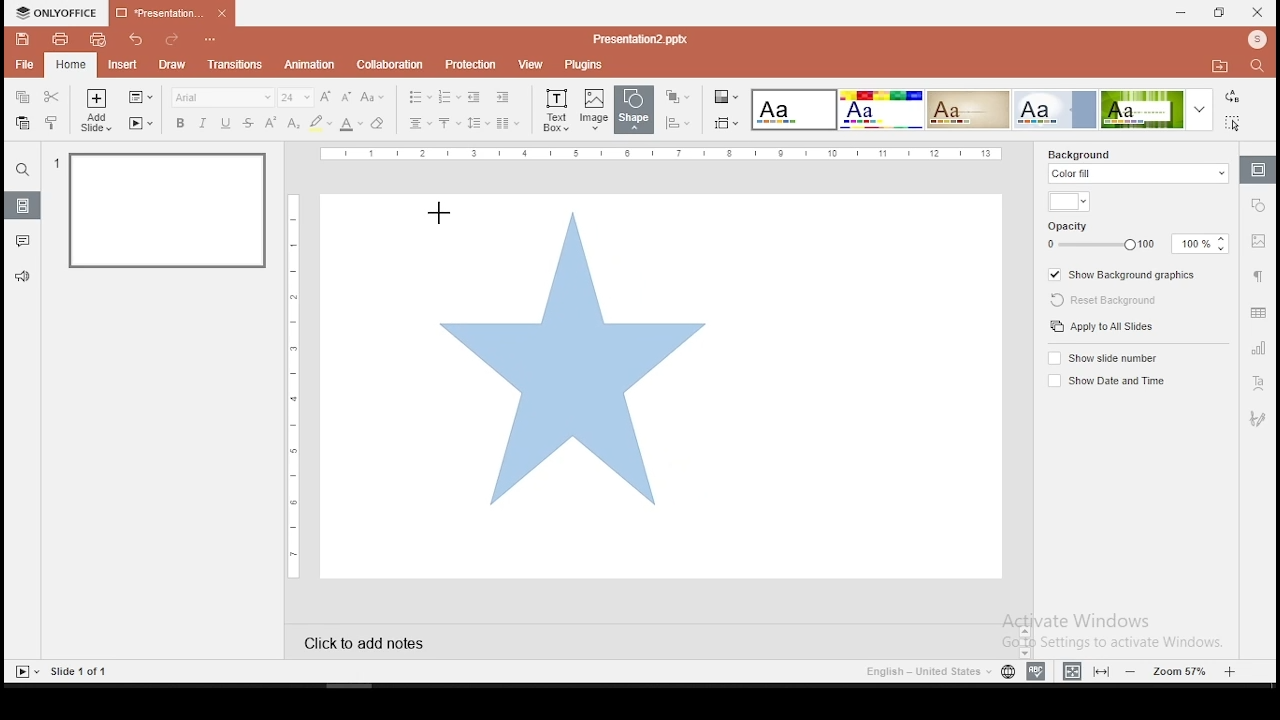  What do you see at coordinates (503, 96) in the screenshot?
I see `increase indent` at bounding box center [503, 96].